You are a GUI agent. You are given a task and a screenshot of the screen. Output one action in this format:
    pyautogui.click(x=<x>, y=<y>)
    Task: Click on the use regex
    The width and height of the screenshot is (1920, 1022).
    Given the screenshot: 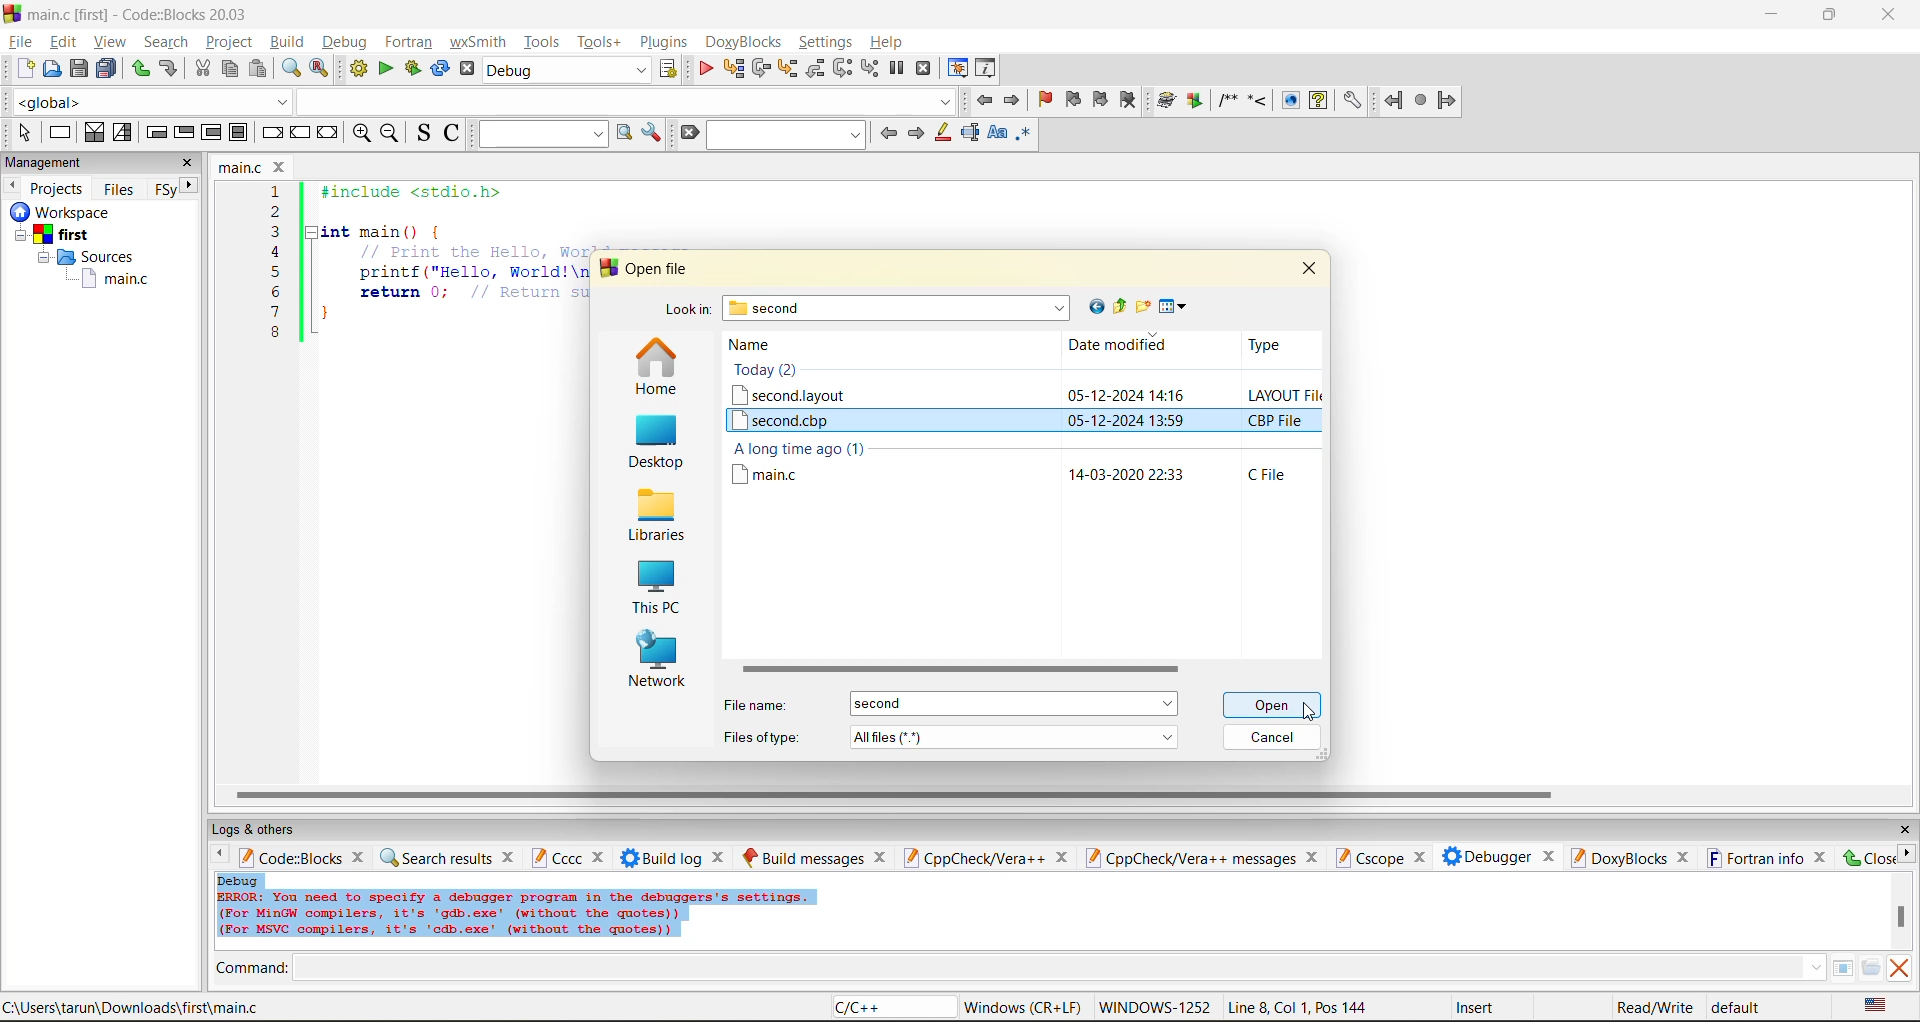 What is the action you would take?
    pyautogui.click(x=1023, y=137)
    